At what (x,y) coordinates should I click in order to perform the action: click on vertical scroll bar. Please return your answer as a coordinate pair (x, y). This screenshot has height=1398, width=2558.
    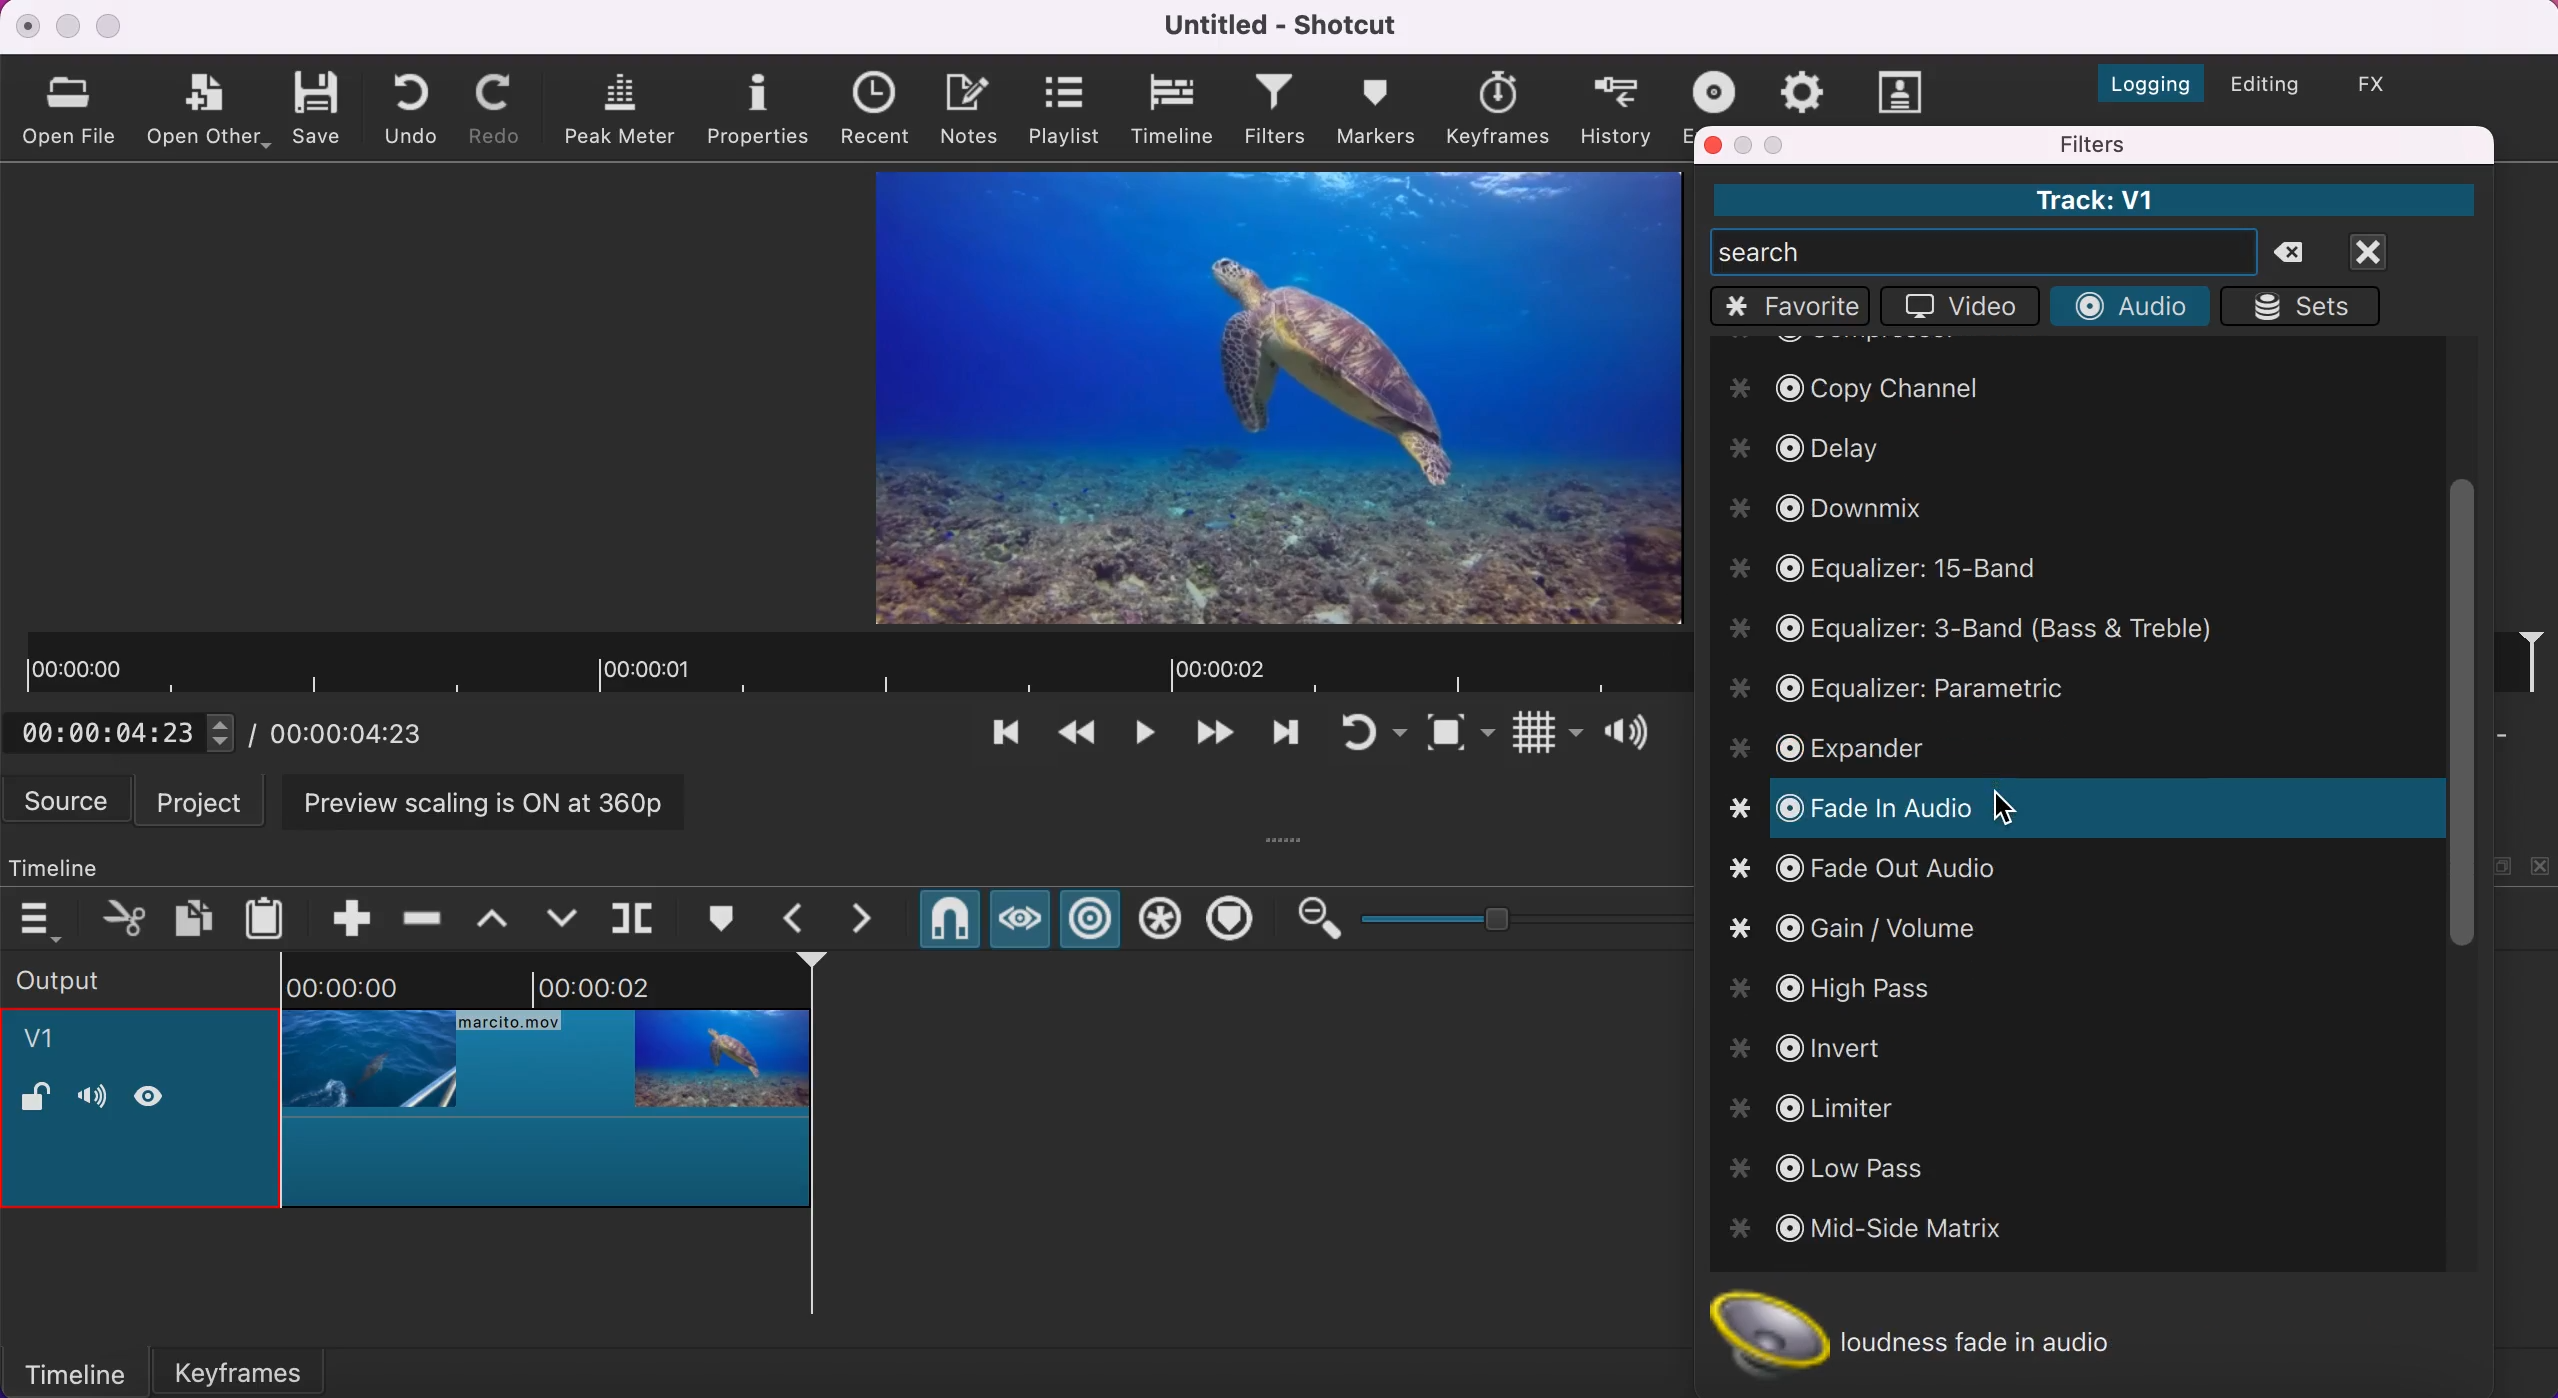
    Looking at the image, I should click on (2468, 710).